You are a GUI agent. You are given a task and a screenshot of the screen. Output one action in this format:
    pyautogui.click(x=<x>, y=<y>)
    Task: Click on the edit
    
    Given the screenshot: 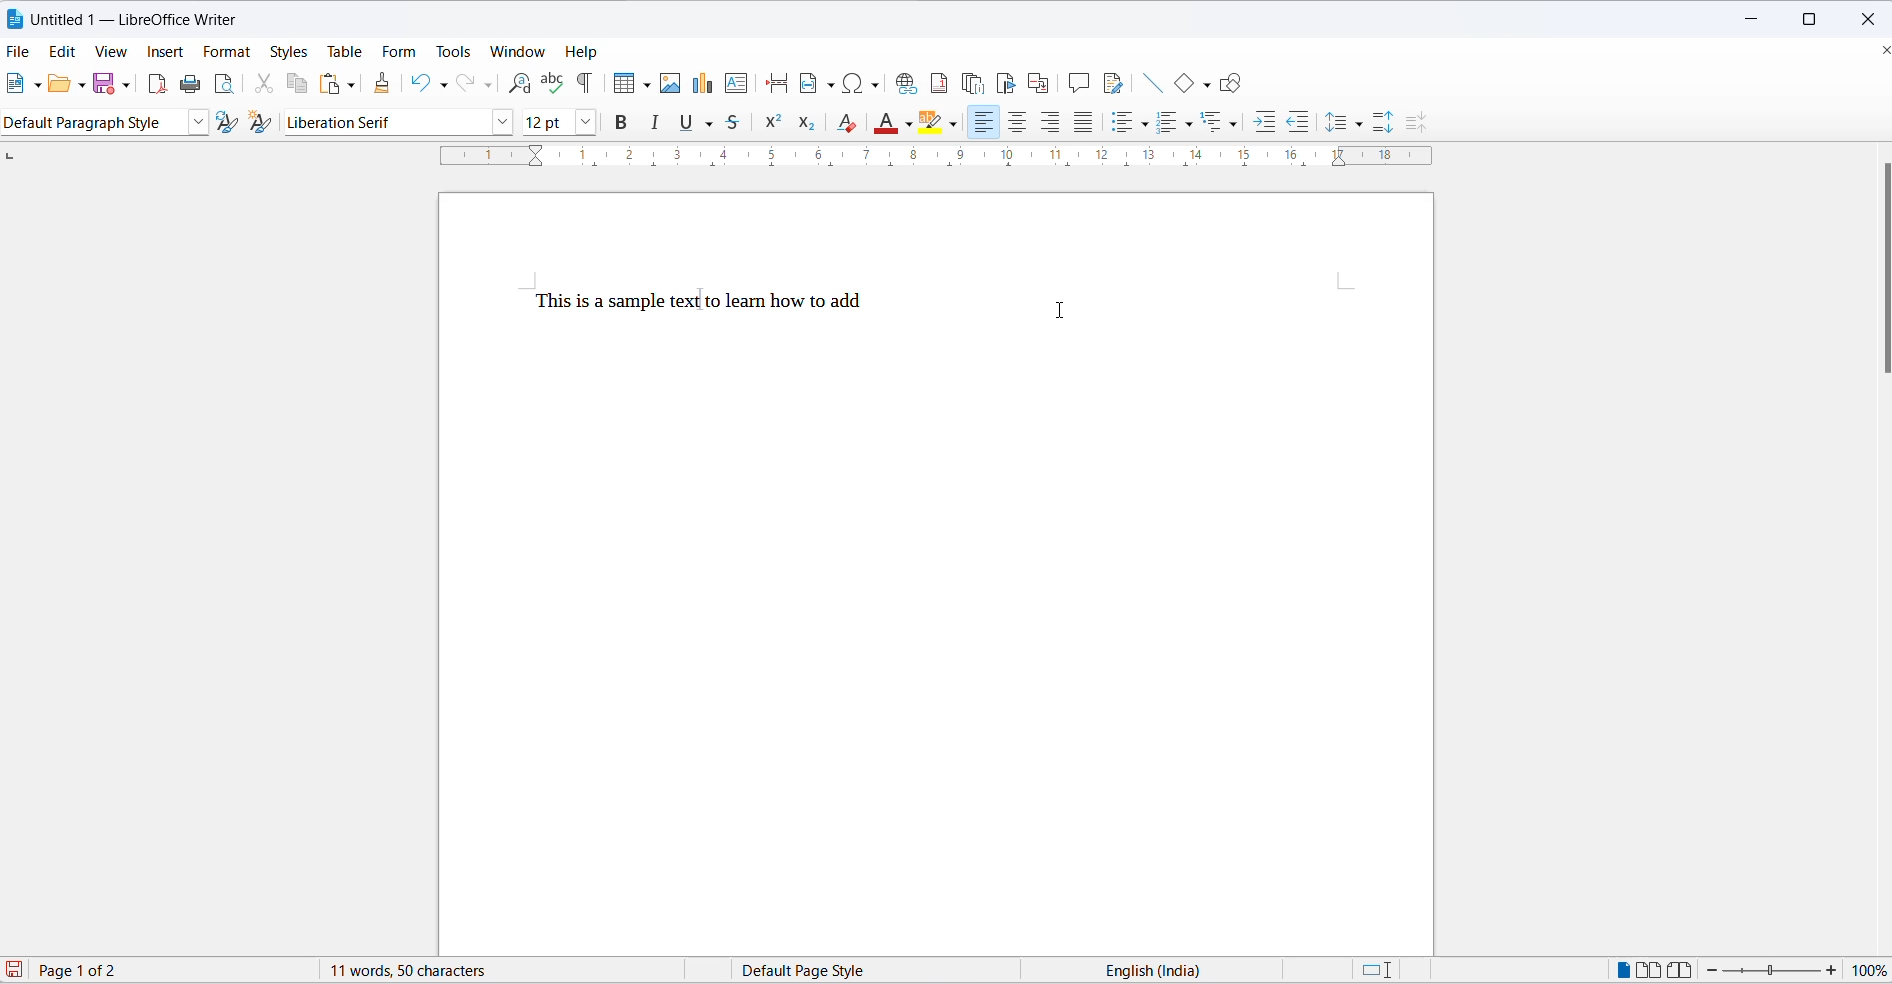 What is the action you would take?
    pyautogui.click(x=62, y=51)
    